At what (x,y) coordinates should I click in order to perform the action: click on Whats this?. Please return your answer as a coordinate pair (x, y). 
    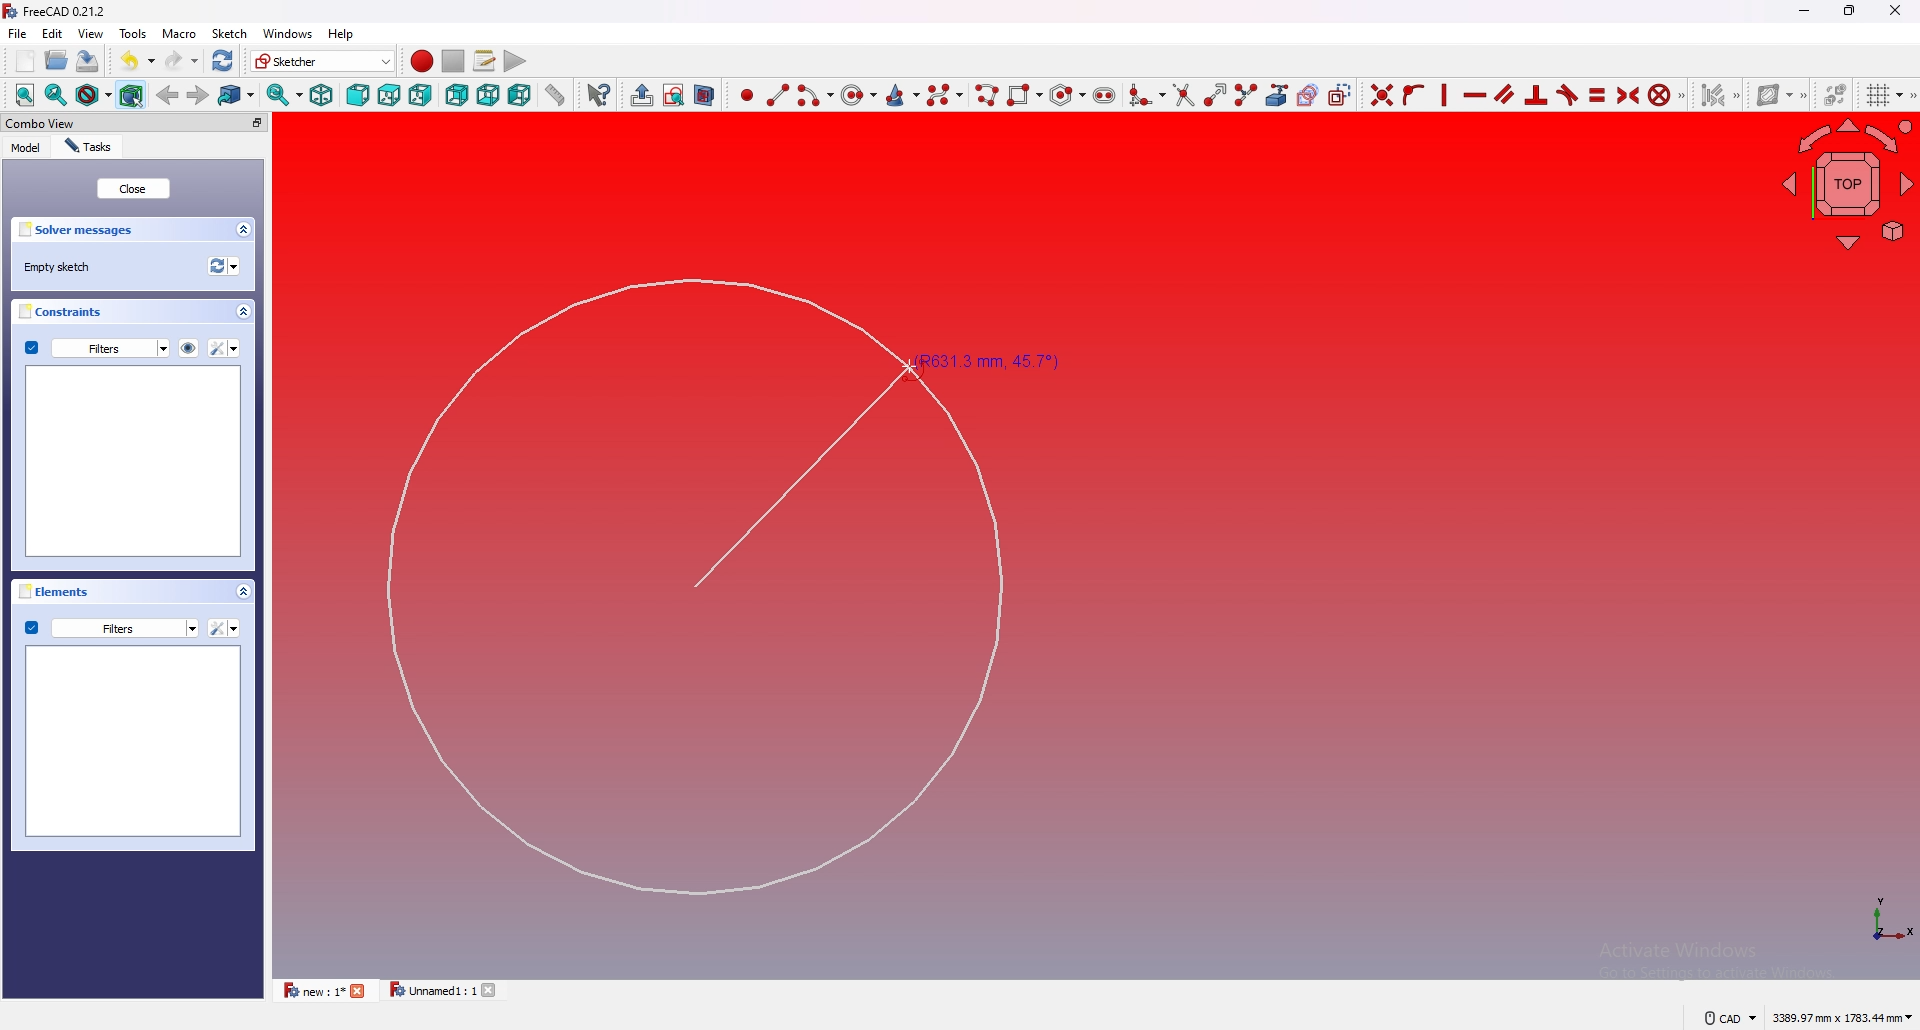
    Looking at the image, I should click on (599, 94).